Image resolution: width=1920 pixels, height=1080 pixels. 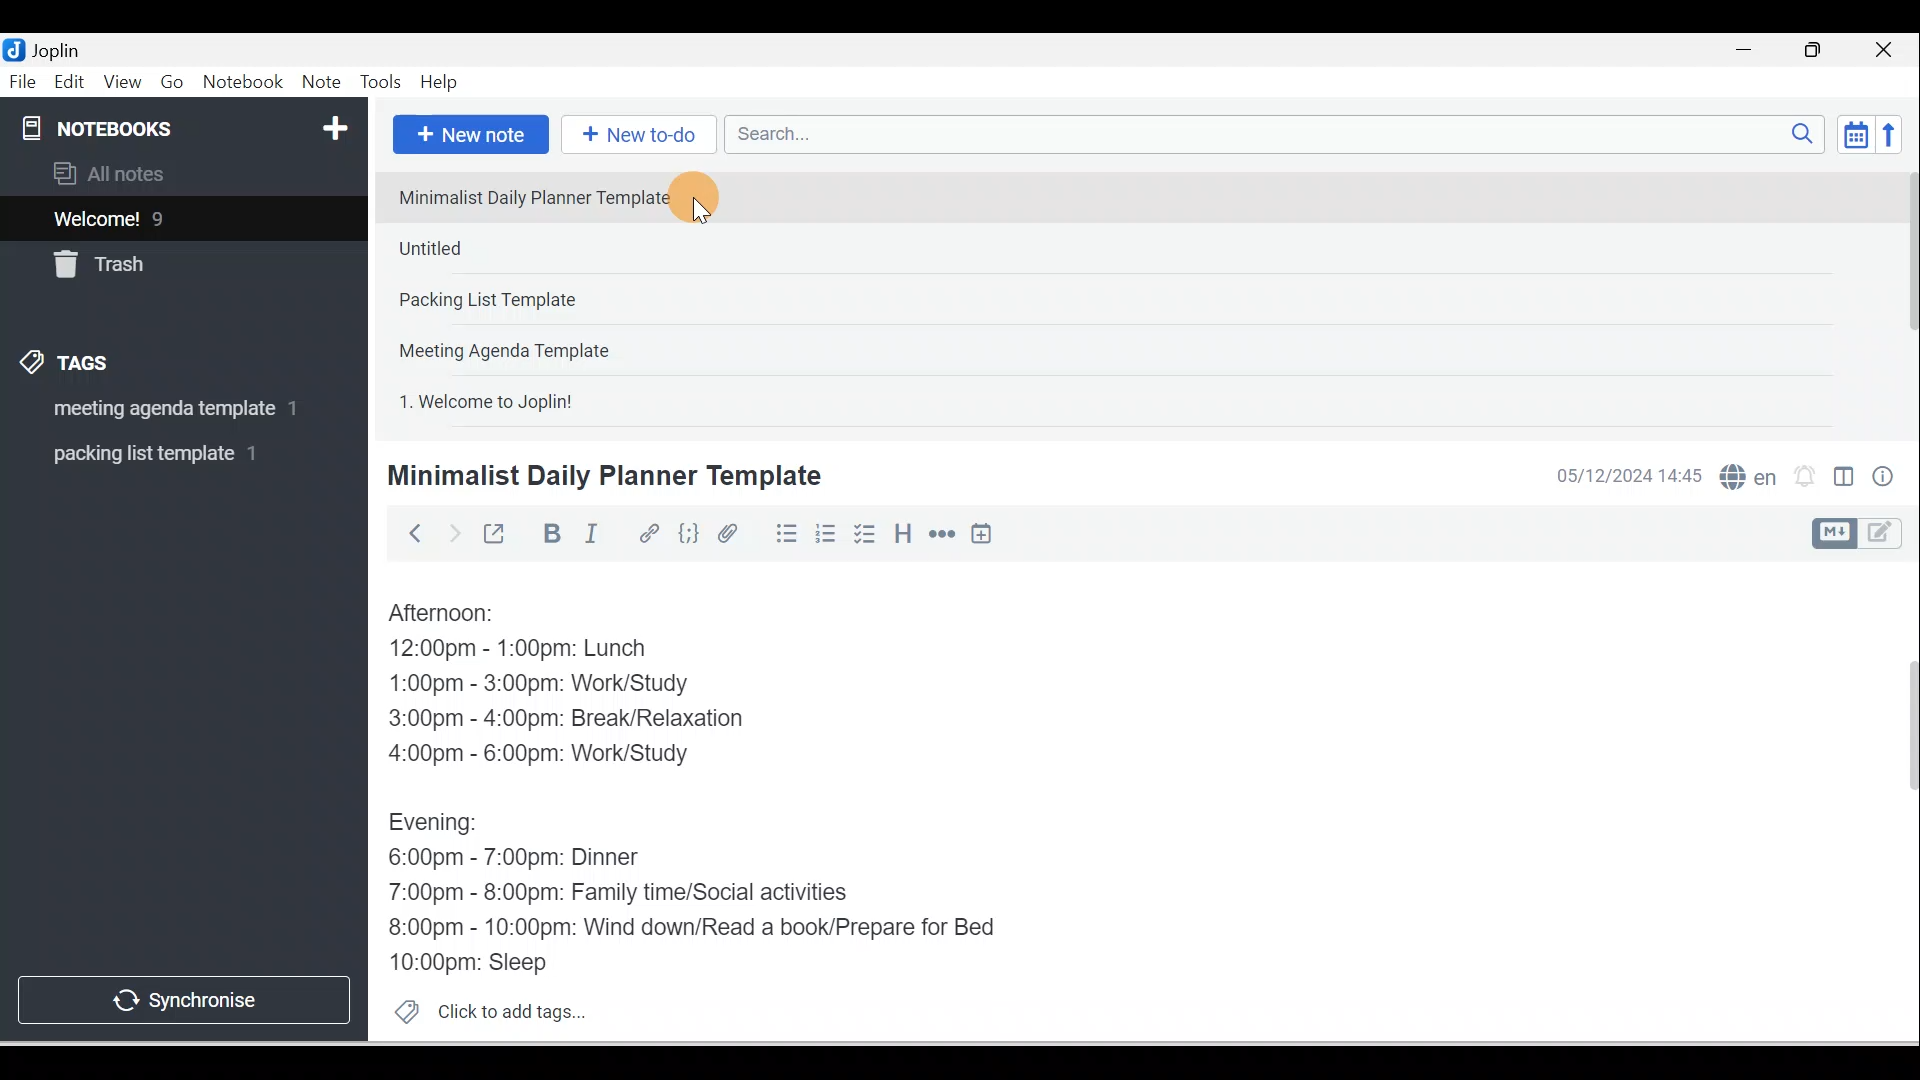 What do you see at coordinates (497, 538) in the screenshot?
I see `Toggle external editing` at bounding box center [497, 538].